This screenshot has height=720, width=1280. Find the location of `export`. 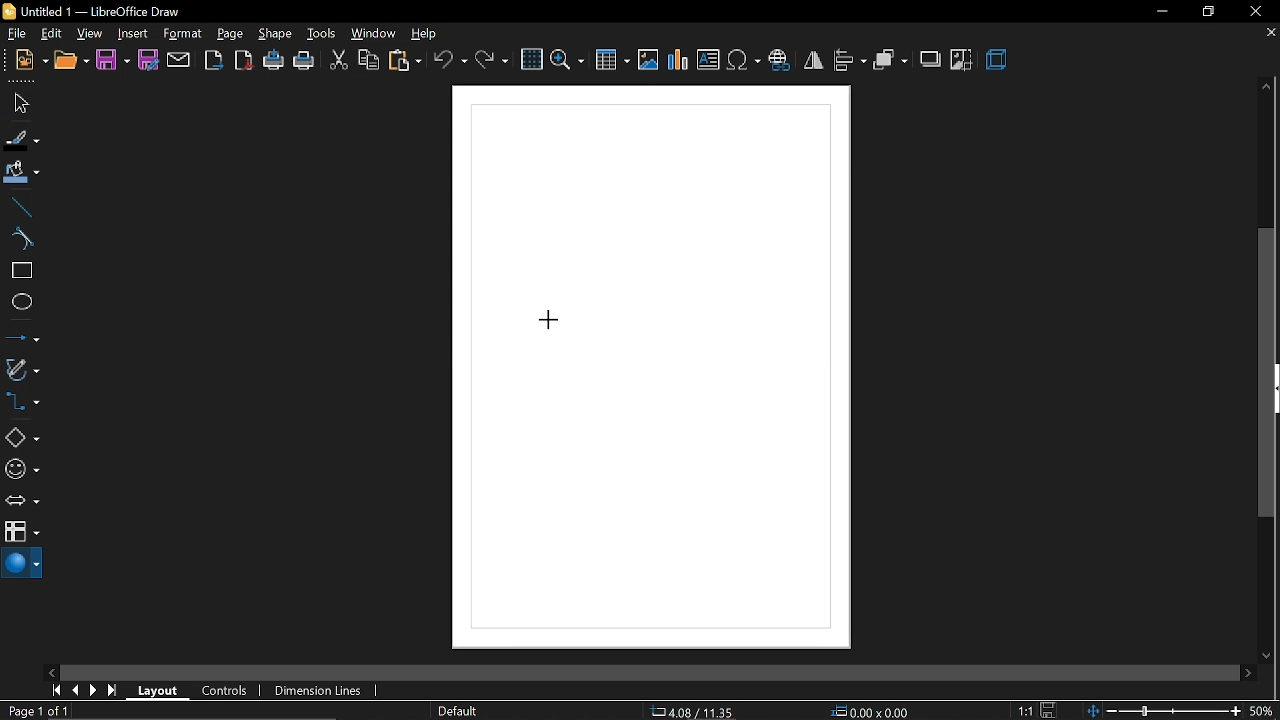

export is located at coordinates (213, 60).